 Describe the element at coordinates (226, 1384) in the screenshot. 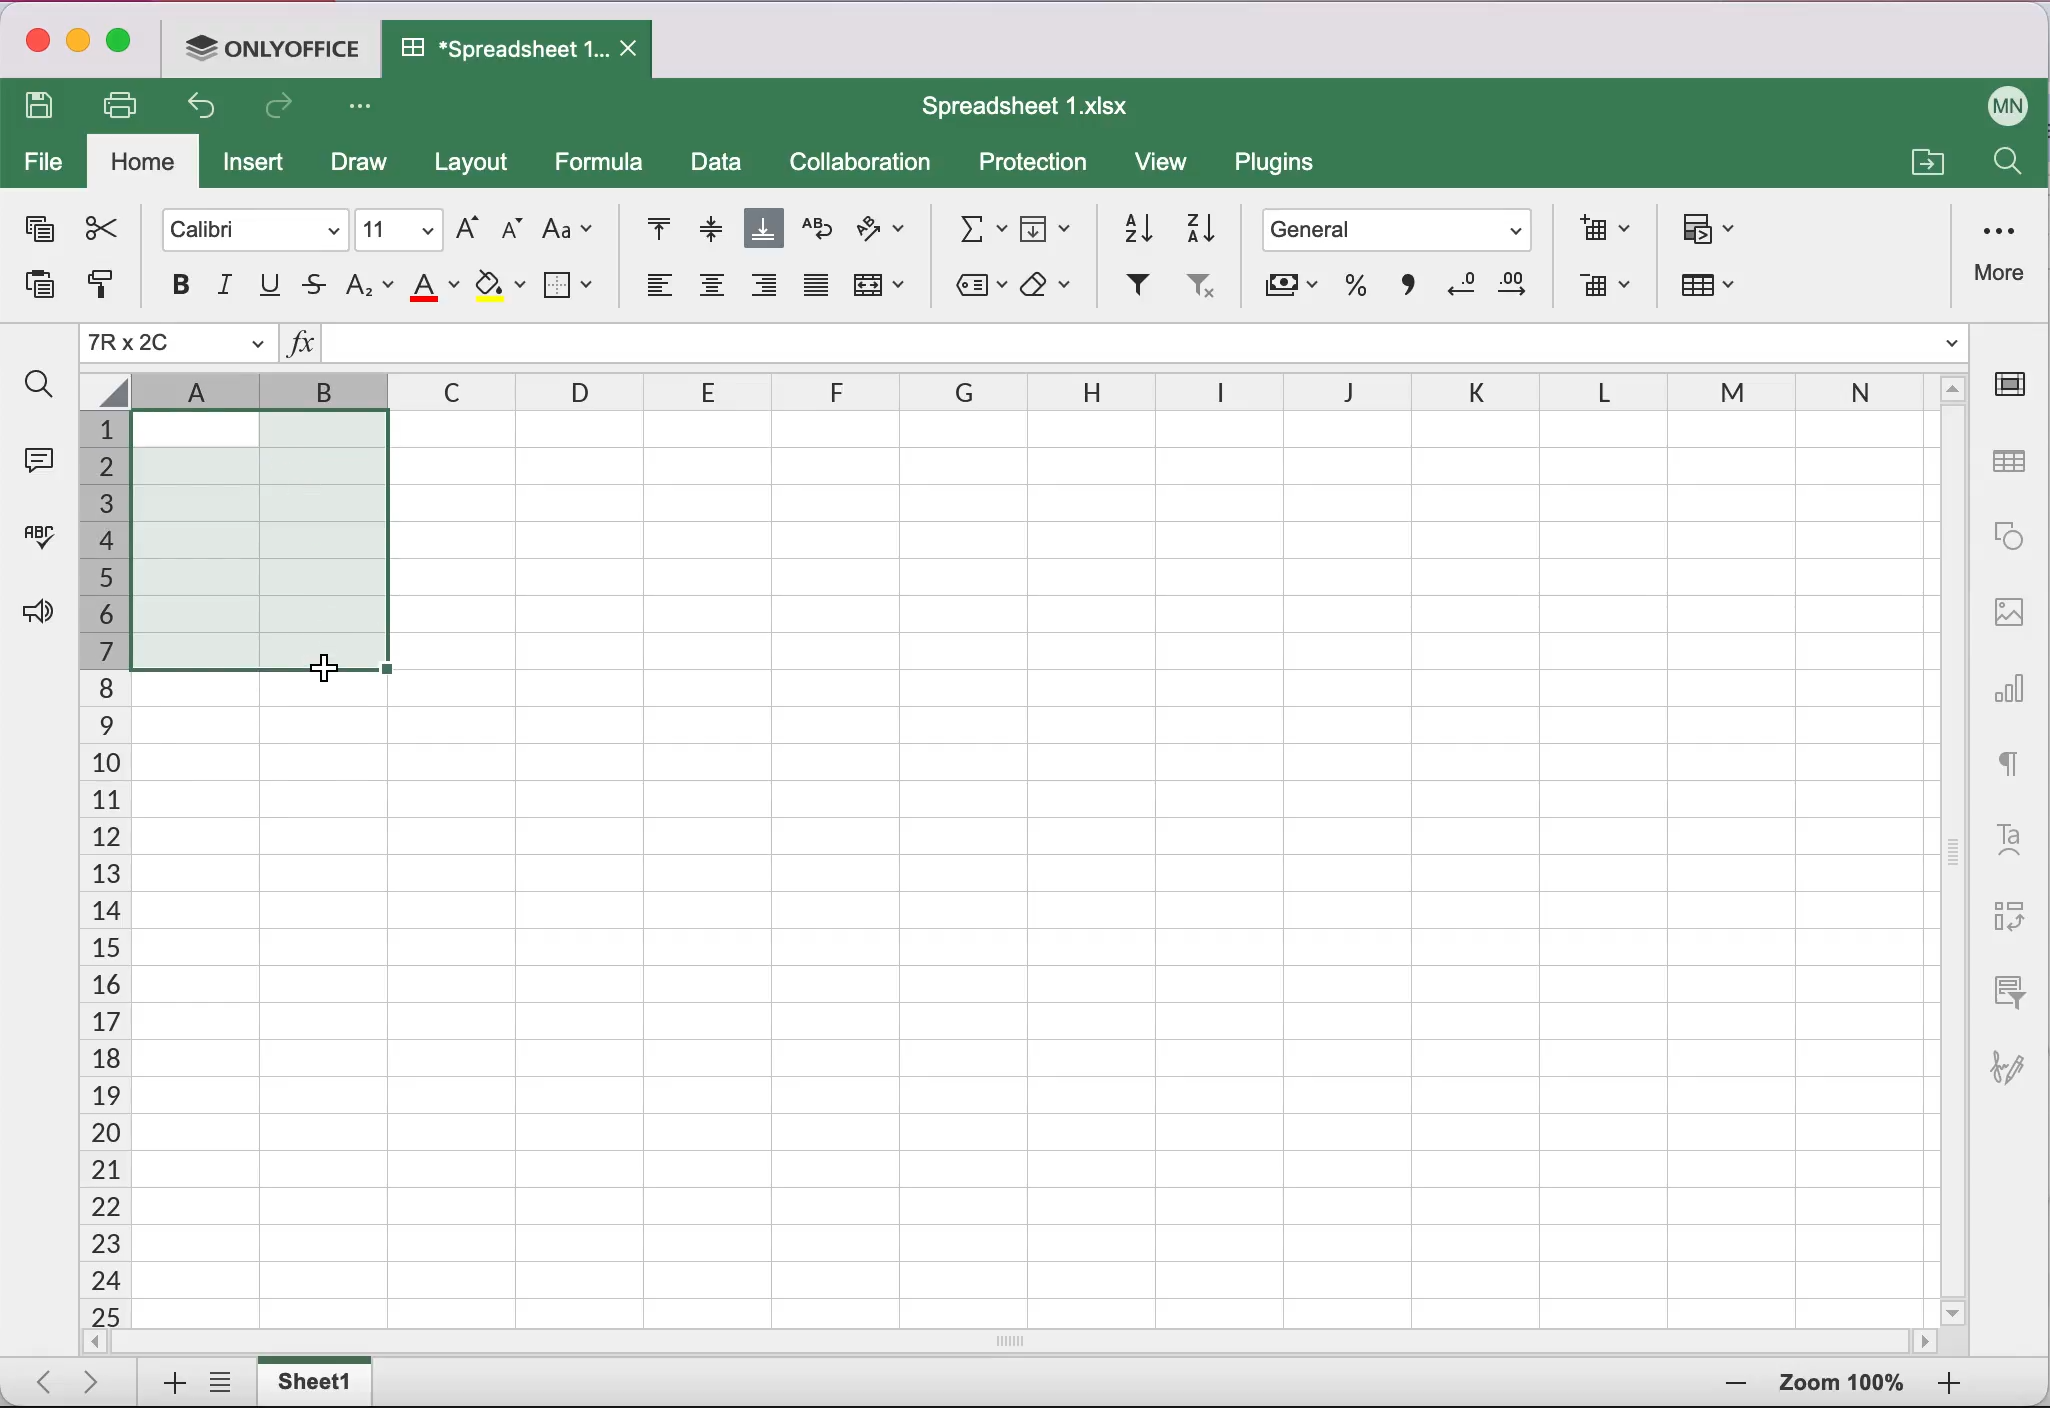

I see `list of sheets` at that location.